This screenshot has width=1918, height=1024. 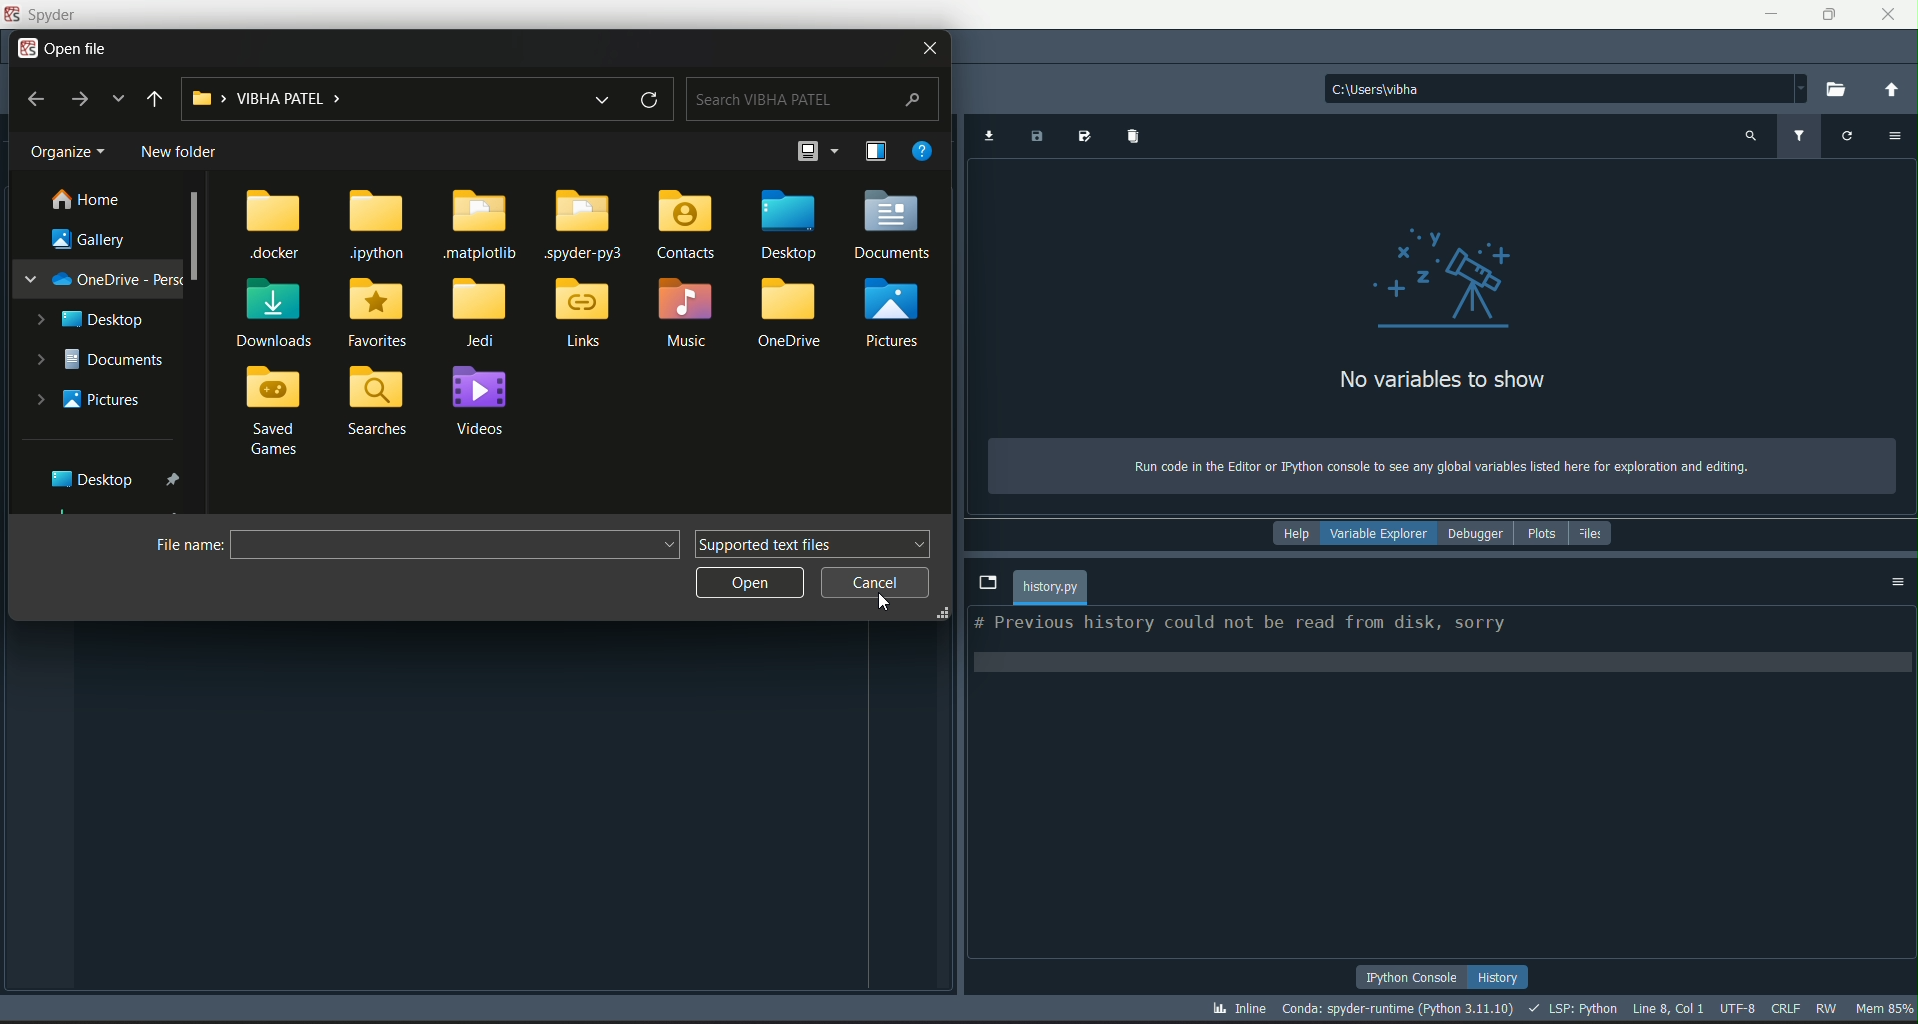 I want to click on refresh variable, so click(x=1847, y=138).